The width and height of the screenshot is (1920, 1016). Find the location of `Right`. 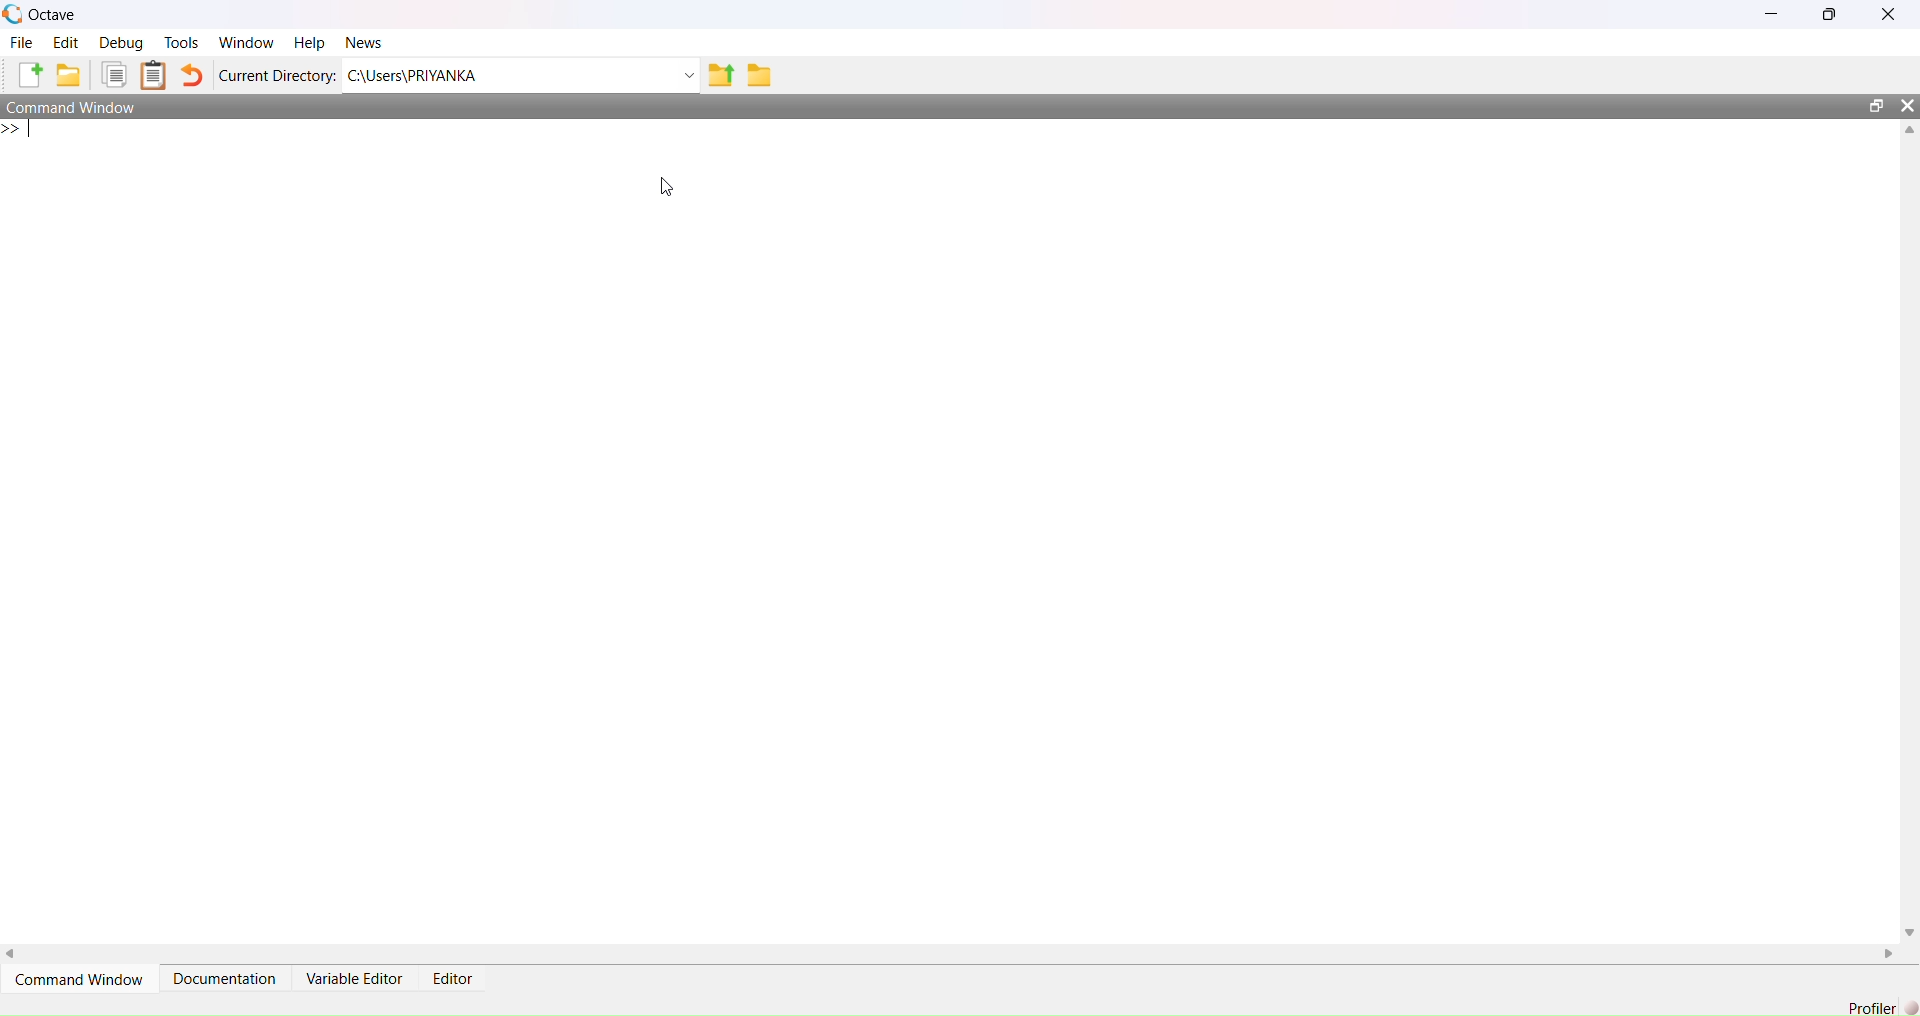

Right is located at coordinates (1892, 952).